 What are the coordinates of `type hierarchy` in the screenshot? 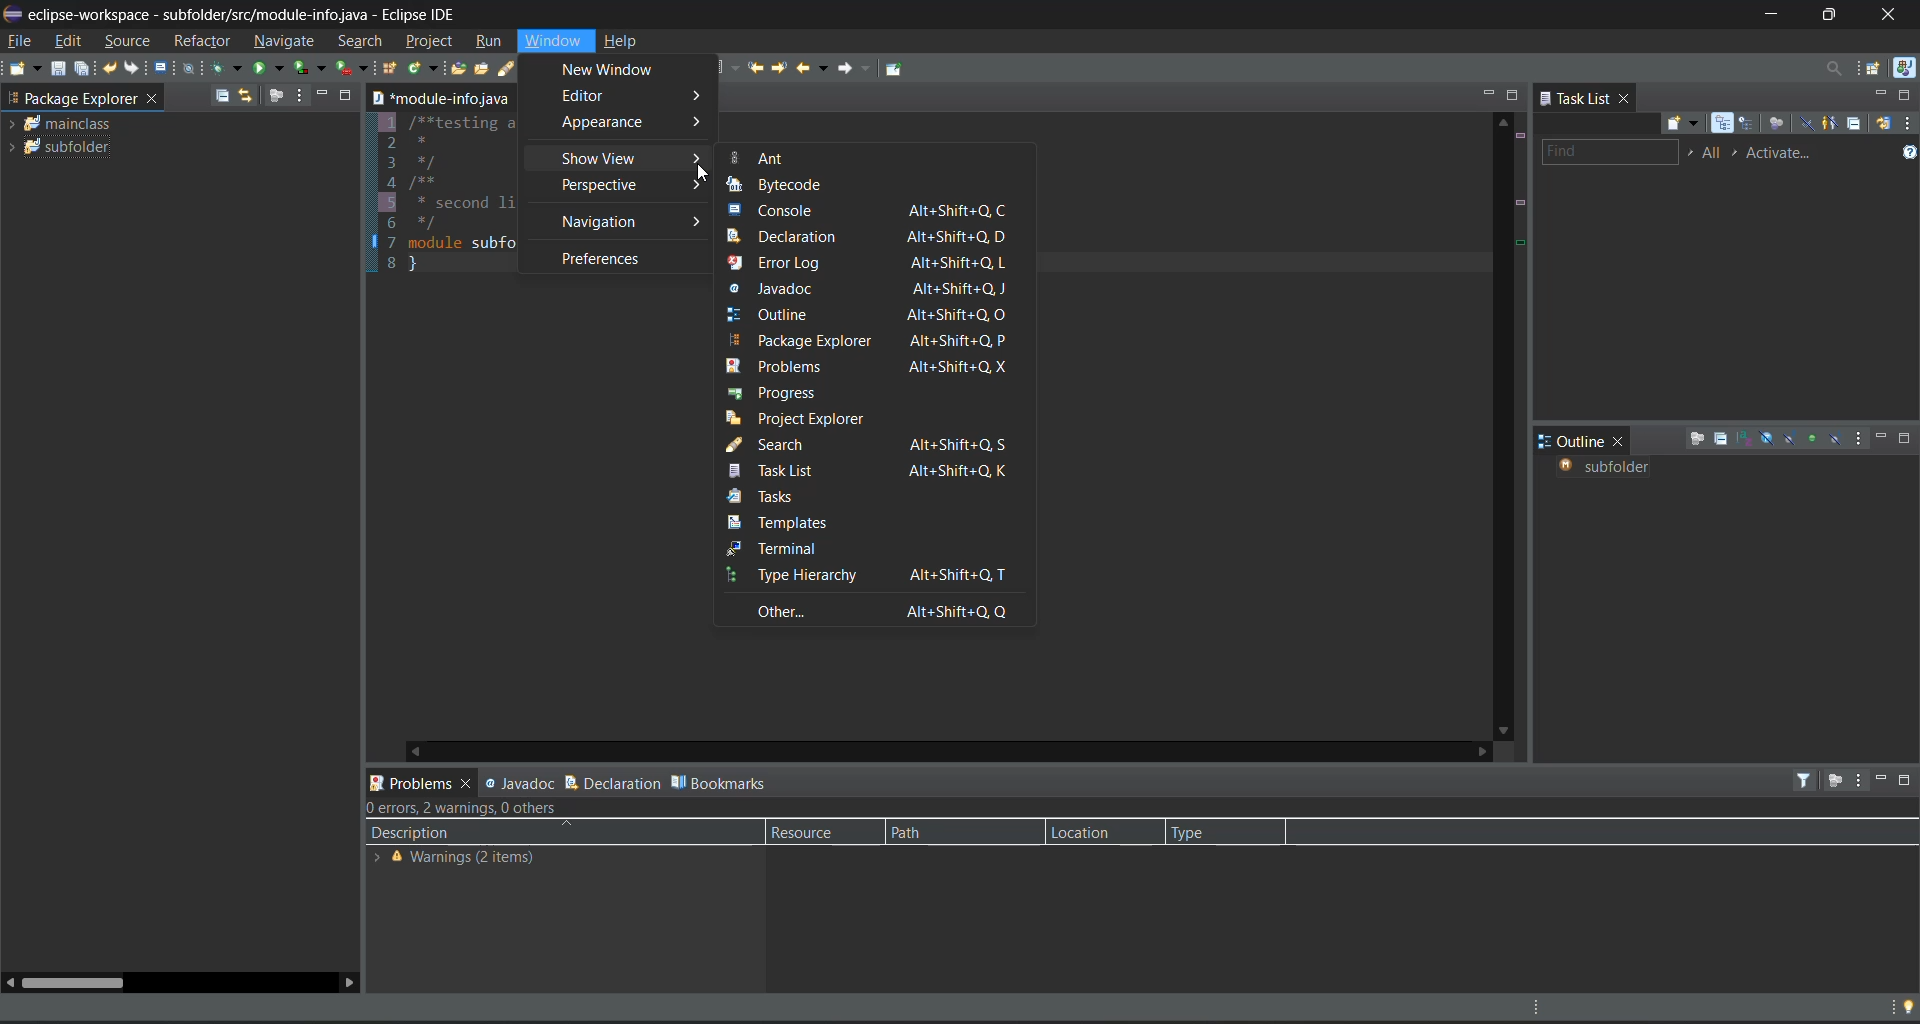 It's located at (873, 576).